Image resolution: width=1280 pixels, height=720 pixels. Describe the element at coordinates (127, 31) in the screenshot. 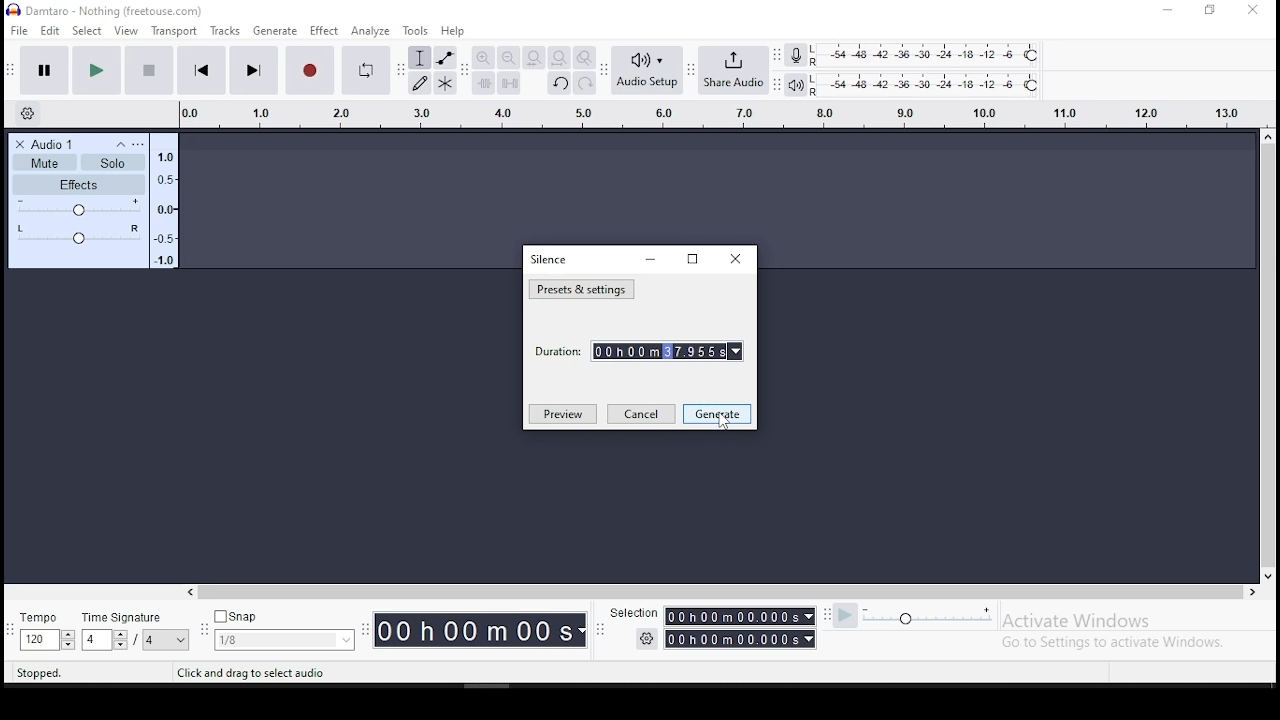

I see `view` at that location.